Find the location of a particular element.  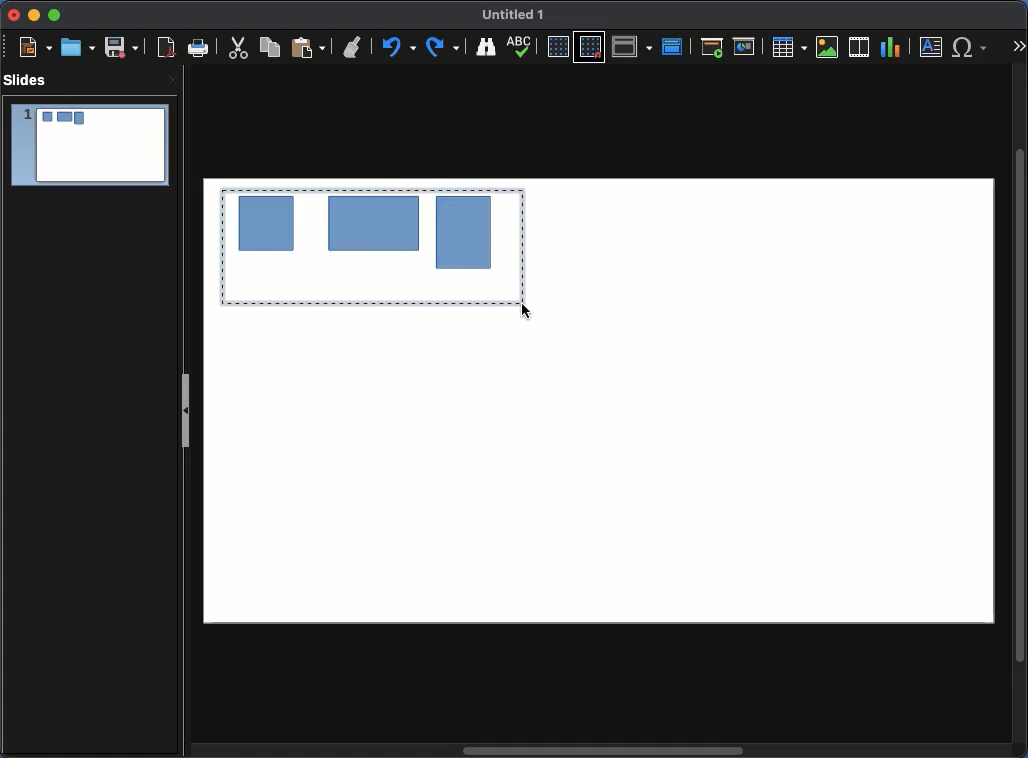

More is located at coordinates (1018, 41).